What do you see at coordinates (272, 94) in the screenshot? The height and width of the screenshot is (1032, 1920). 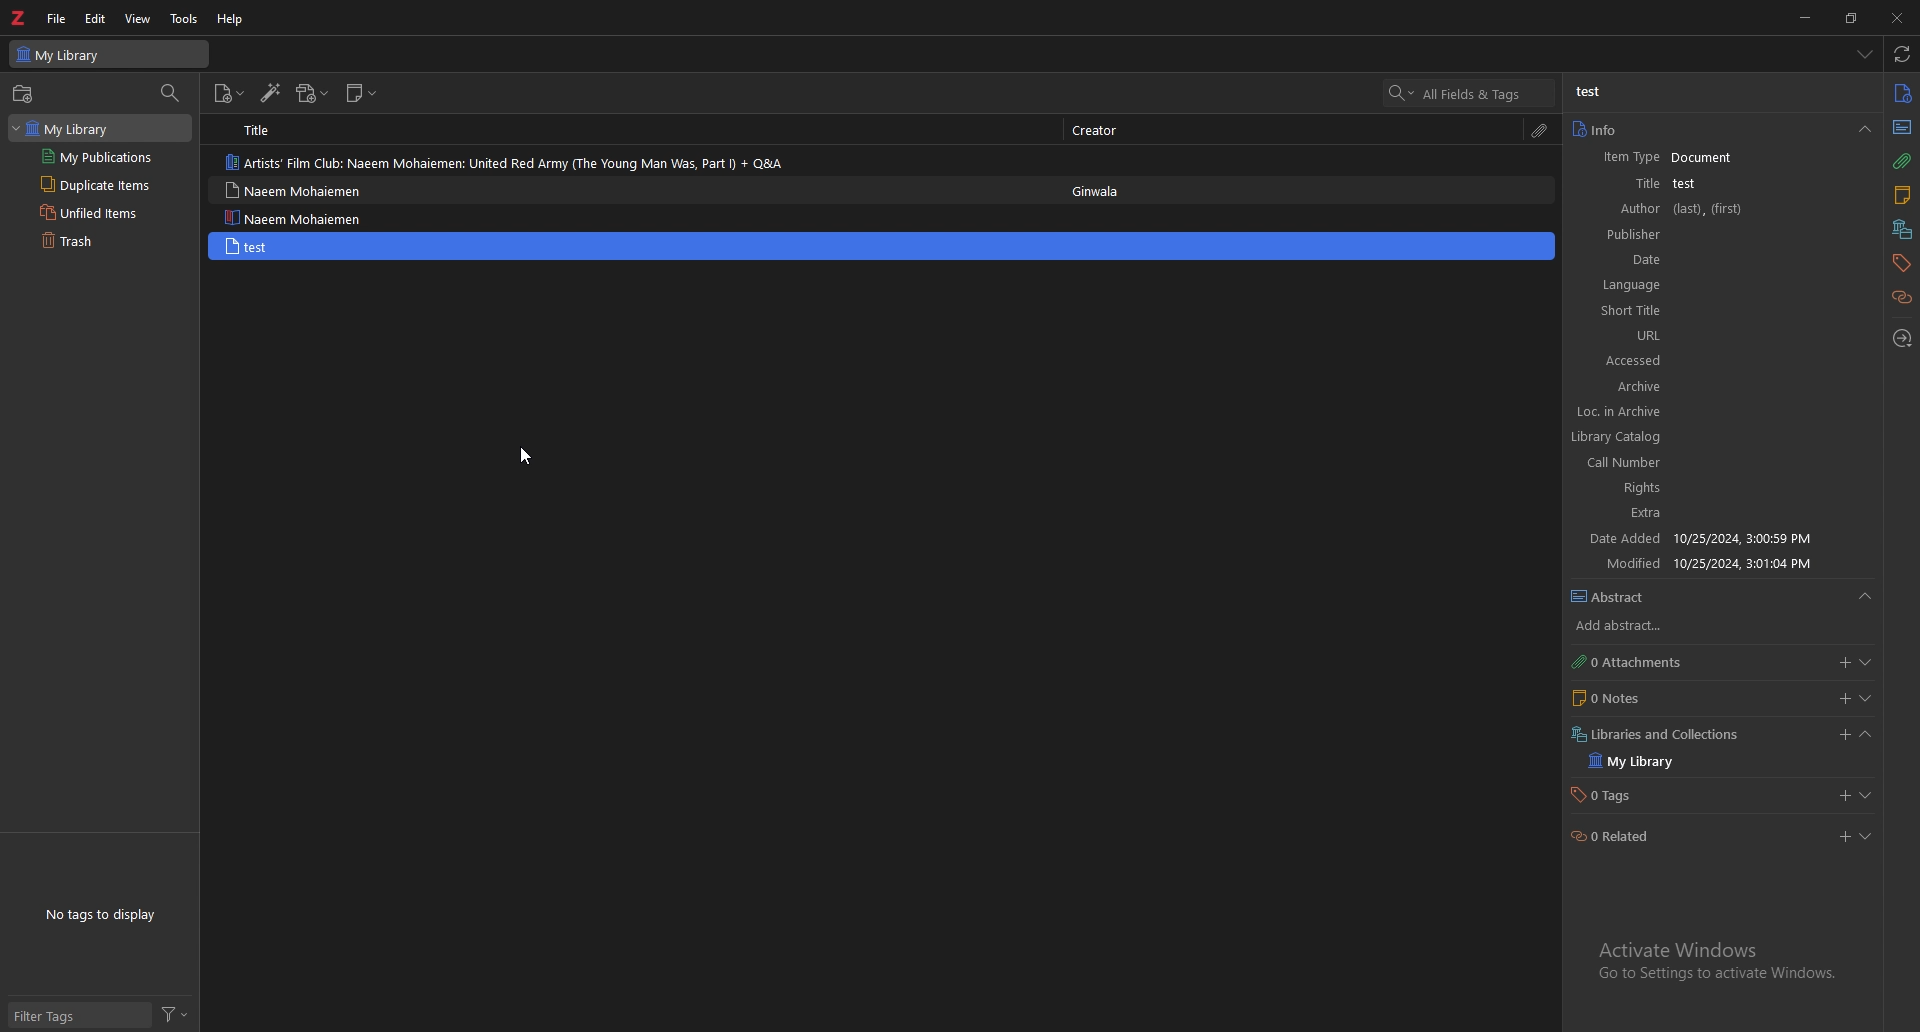 I see `add item by identifier` at bounding box center [272, 94].